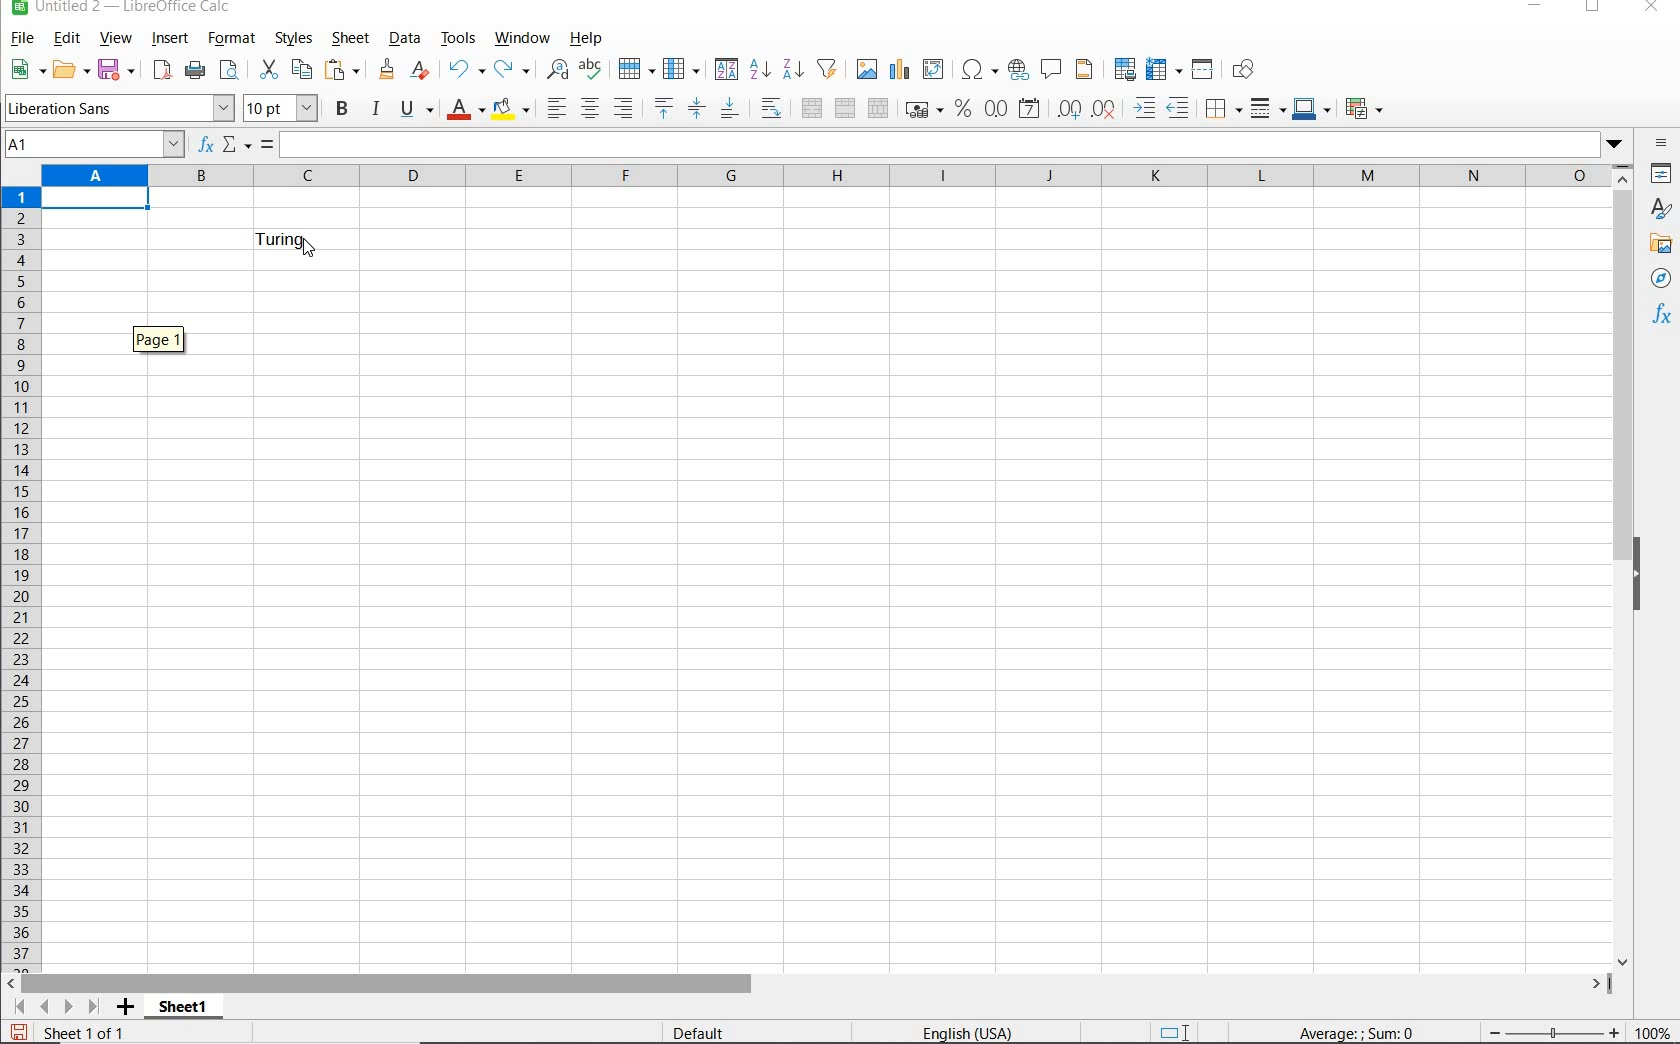 The height and width of the screenshot is (1044, 1680). I want to click on PRINT, so click(196, 72).